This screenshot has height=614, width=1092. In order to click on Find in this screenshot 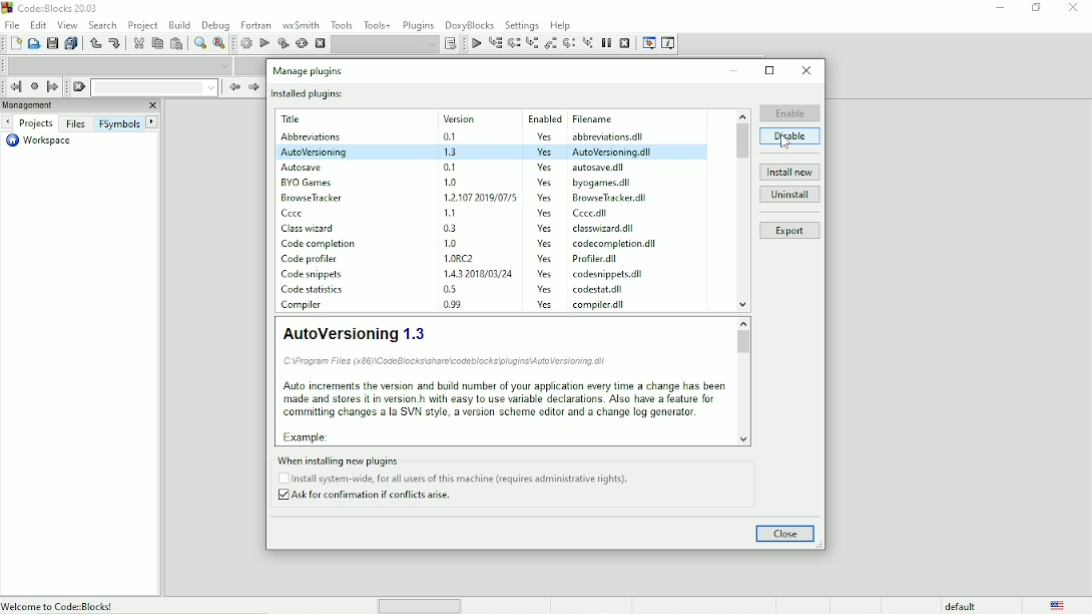, I will do `click(199, 43)`.